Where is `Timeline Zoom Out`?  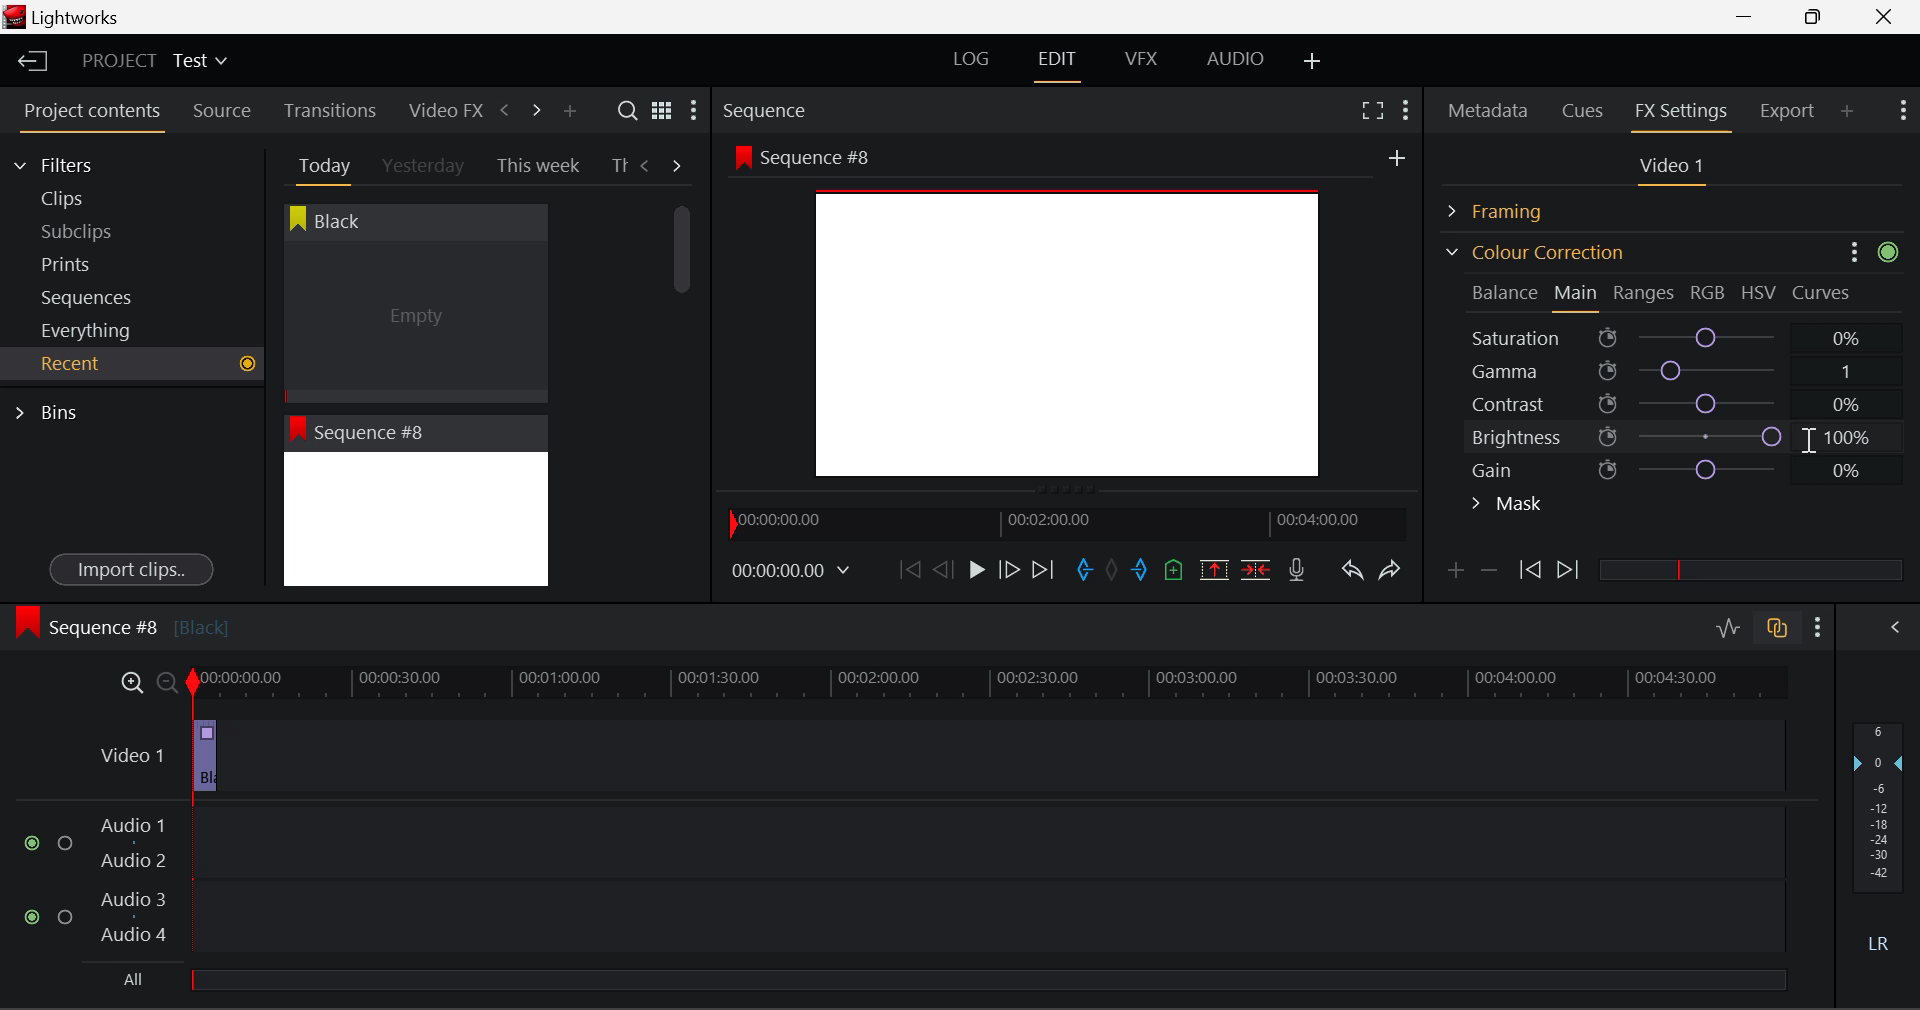 Timeline Zoom Out is located at coordinates (166, 682).